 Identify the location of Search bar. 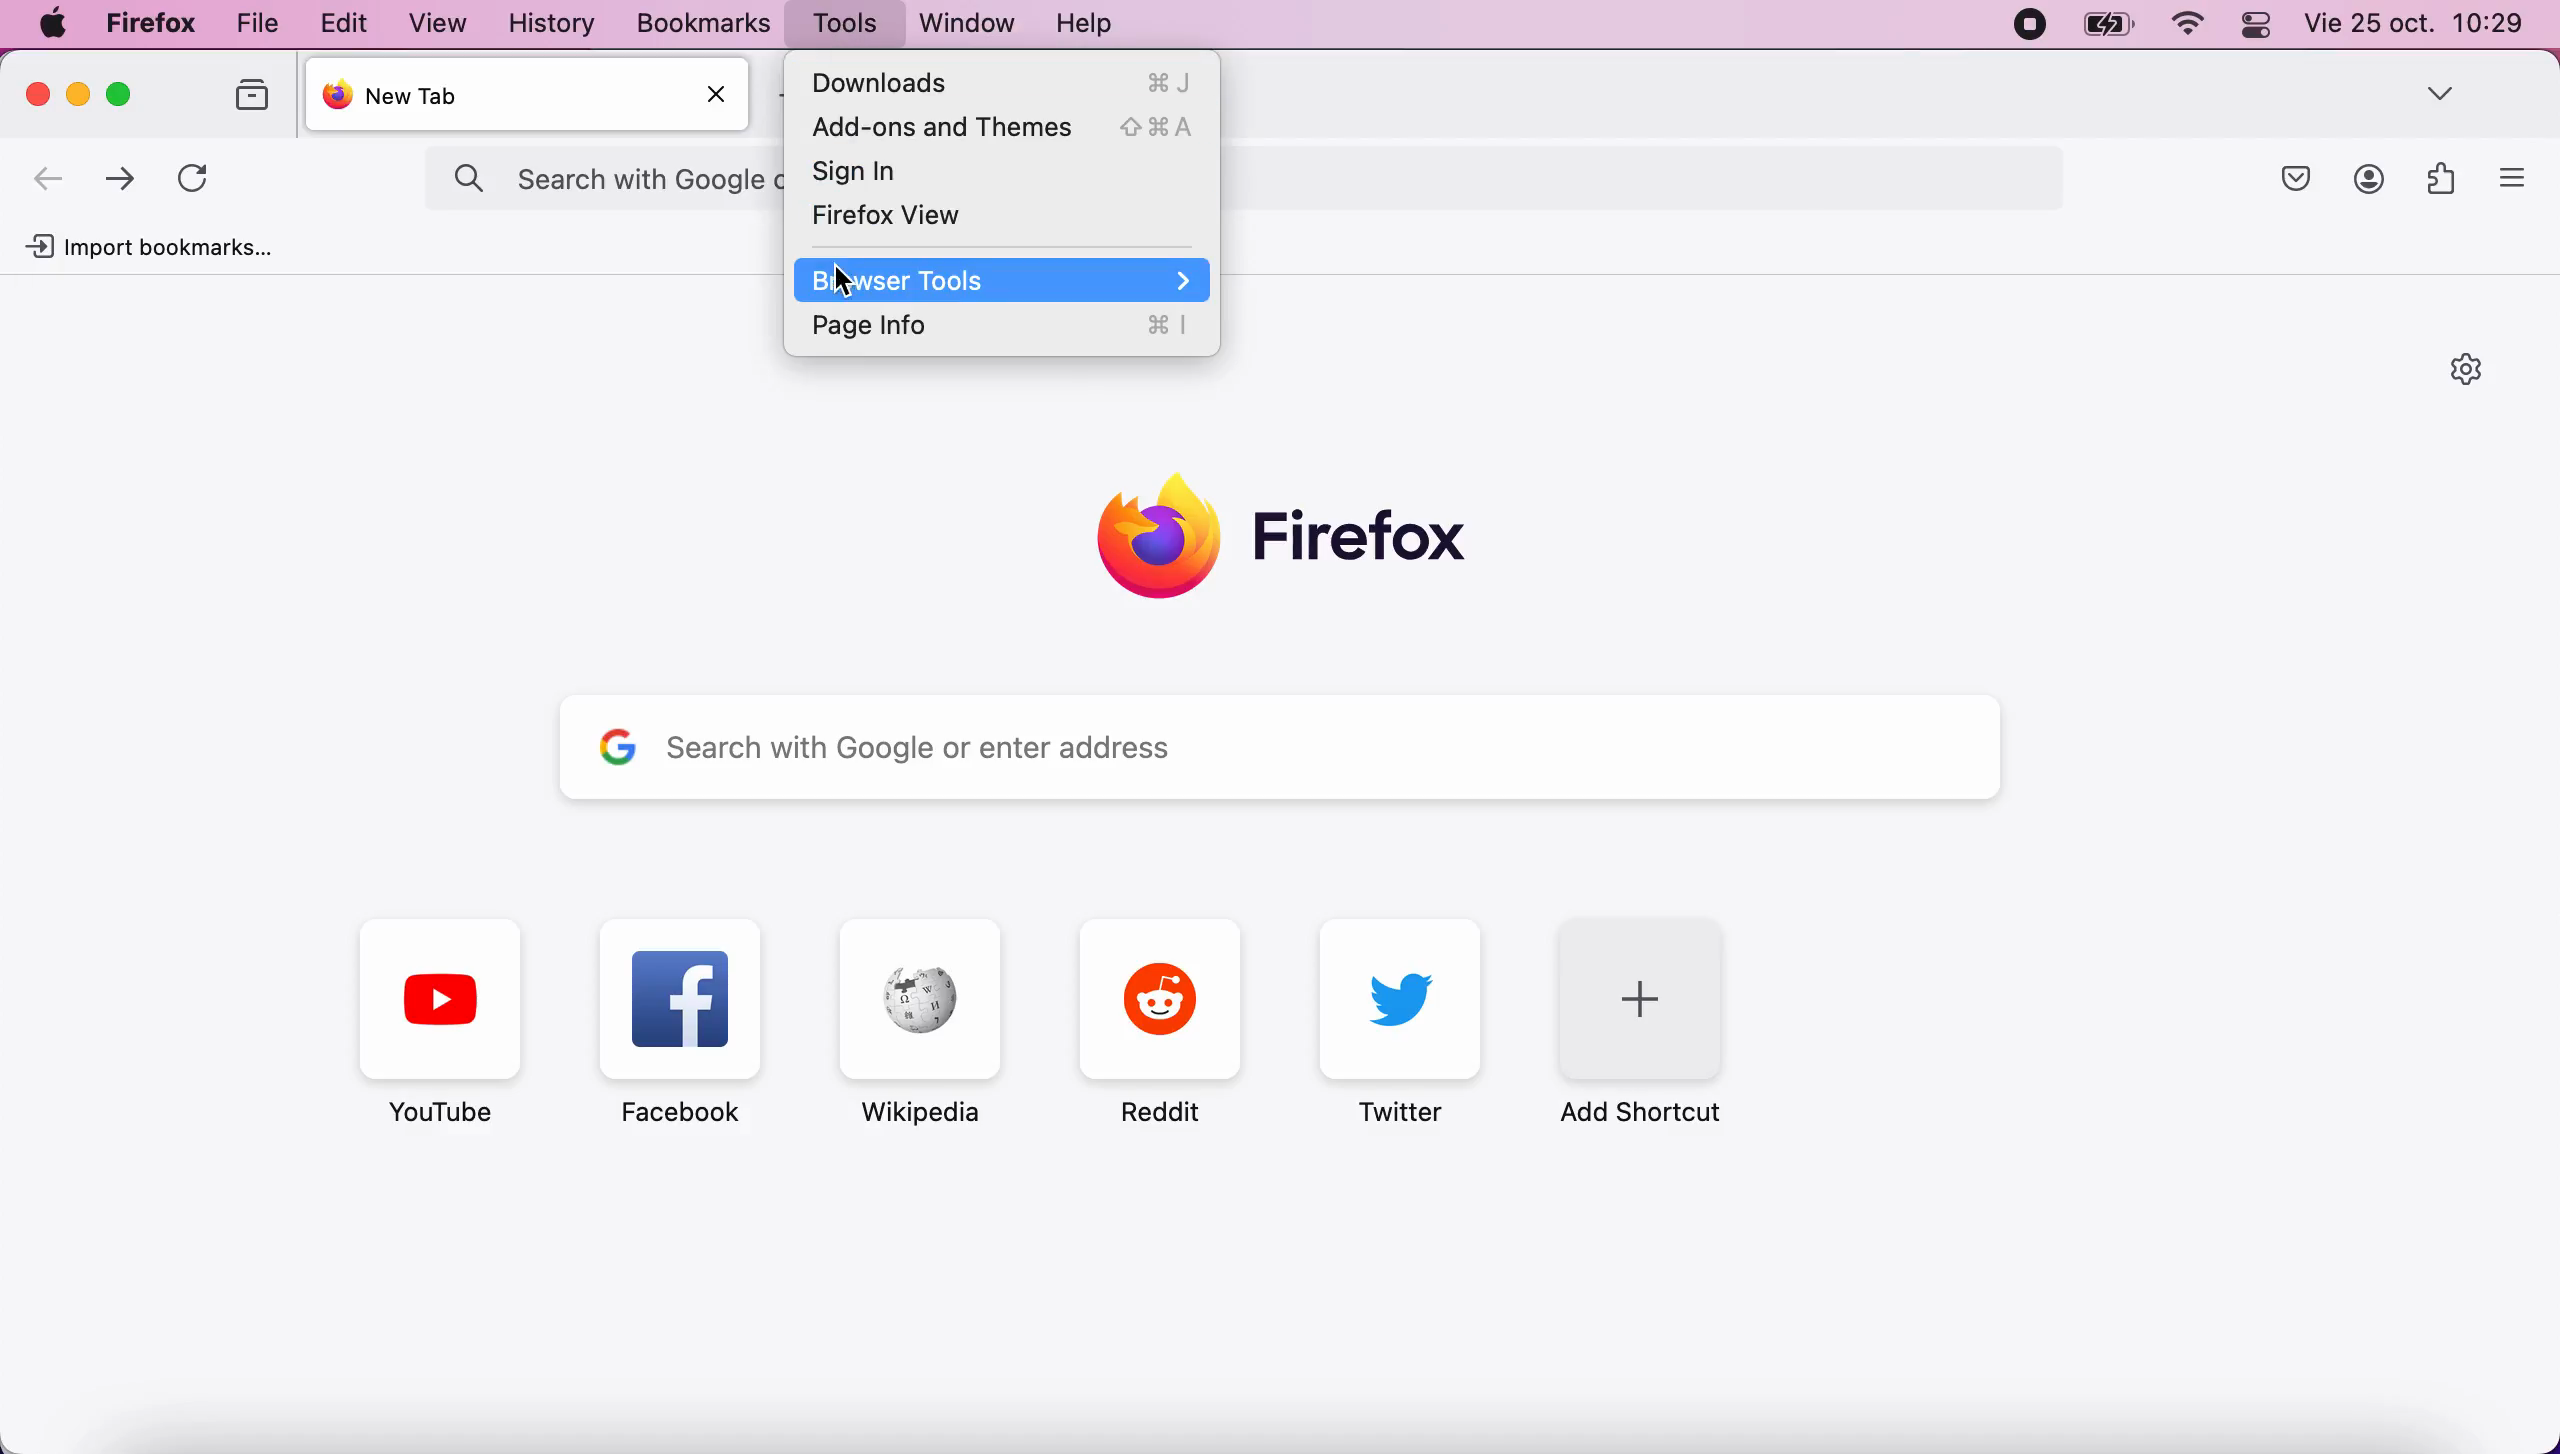
(1285, 746).